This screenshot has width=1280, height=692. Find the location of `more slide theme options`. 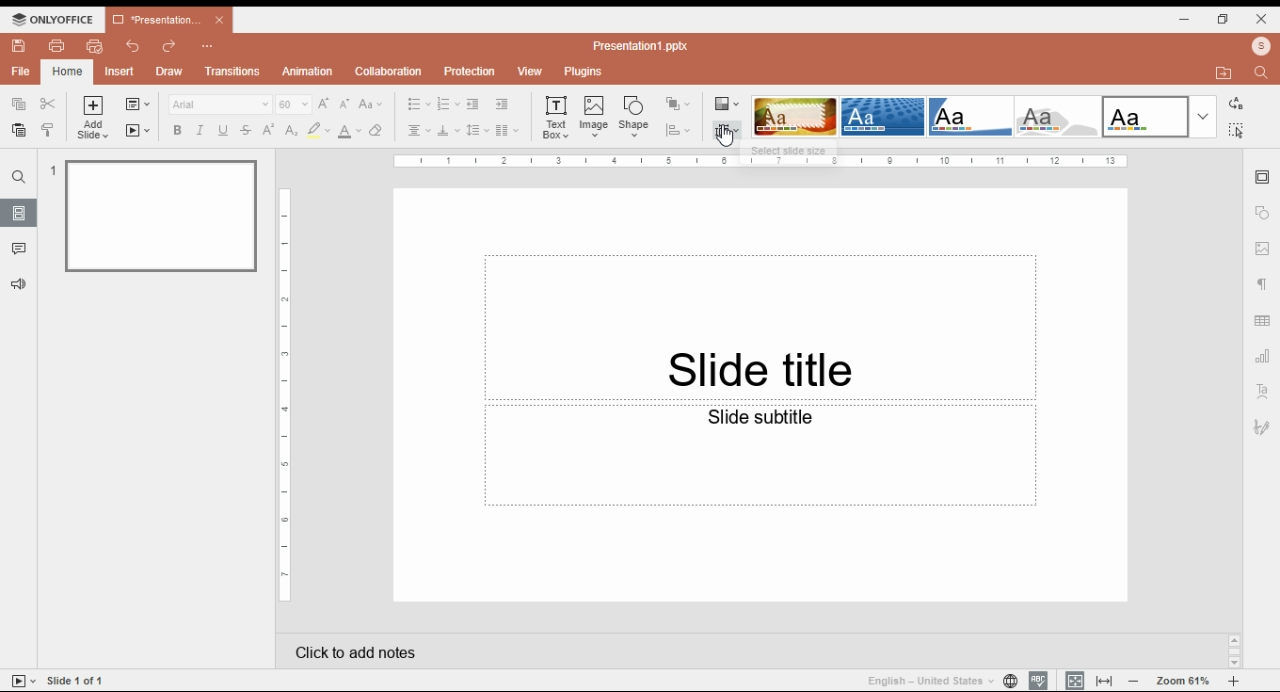

more slide theme options is located at coordinates (1203, 117).